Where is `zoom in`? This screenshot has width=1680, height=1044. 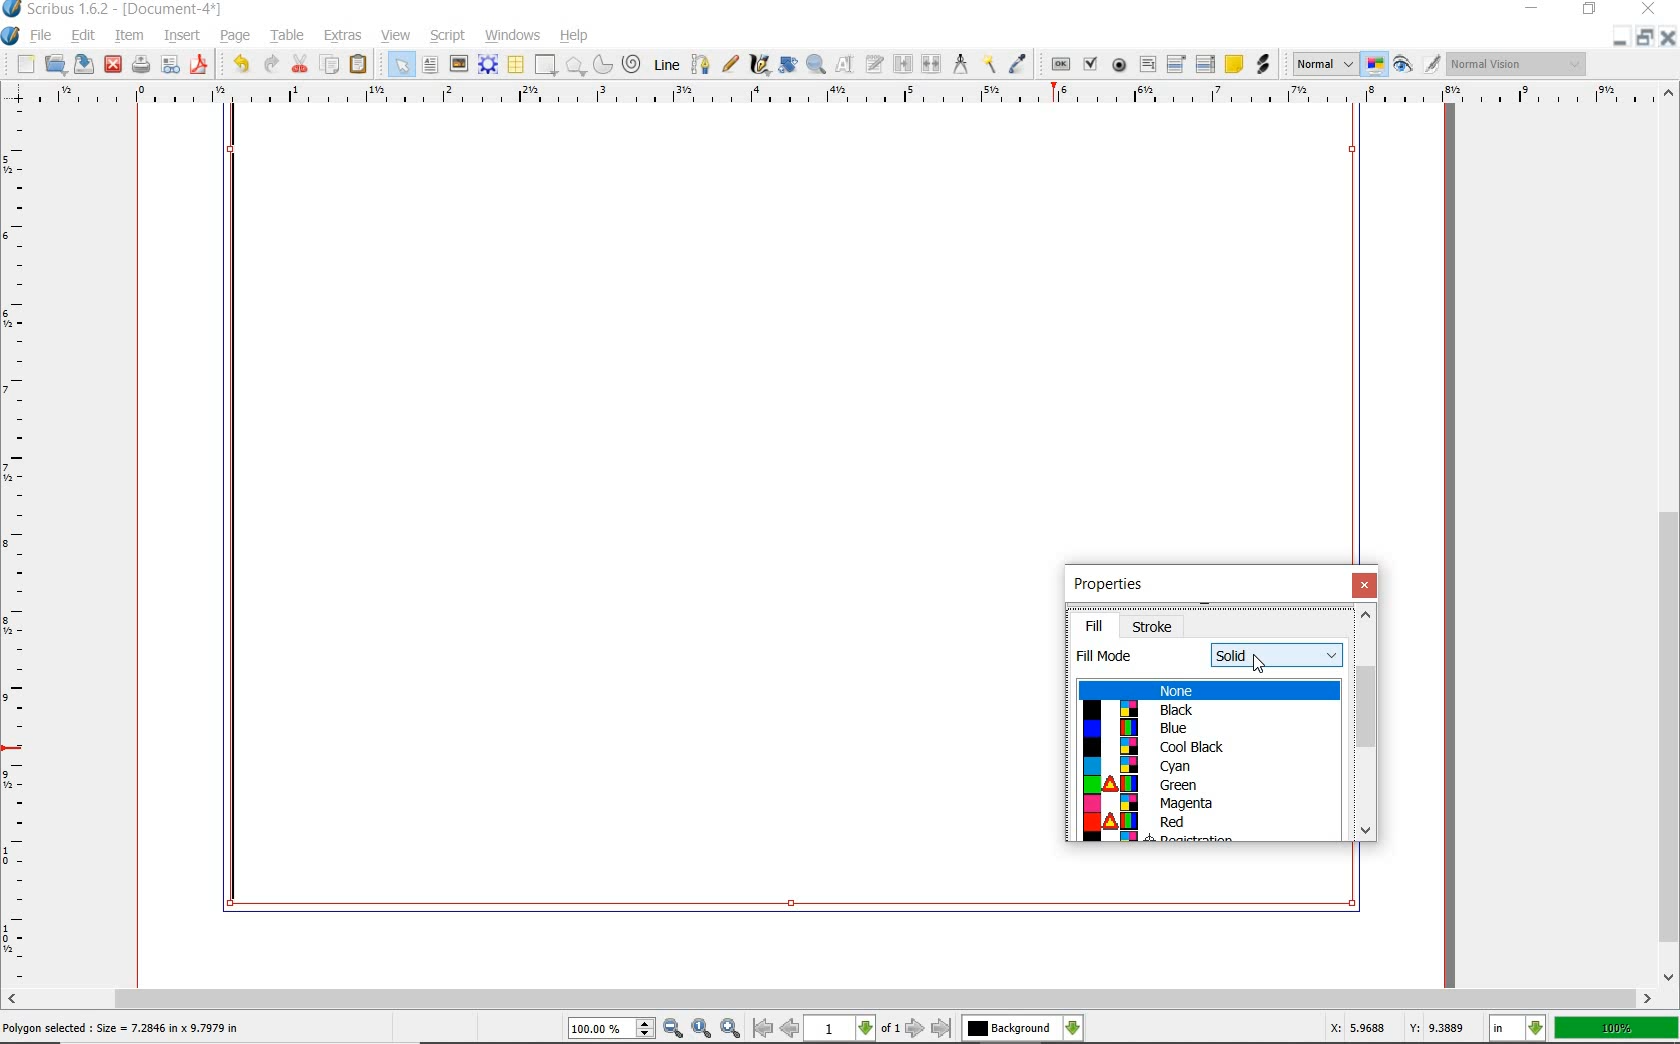
zoom in is located at coordinates (731, 1028).